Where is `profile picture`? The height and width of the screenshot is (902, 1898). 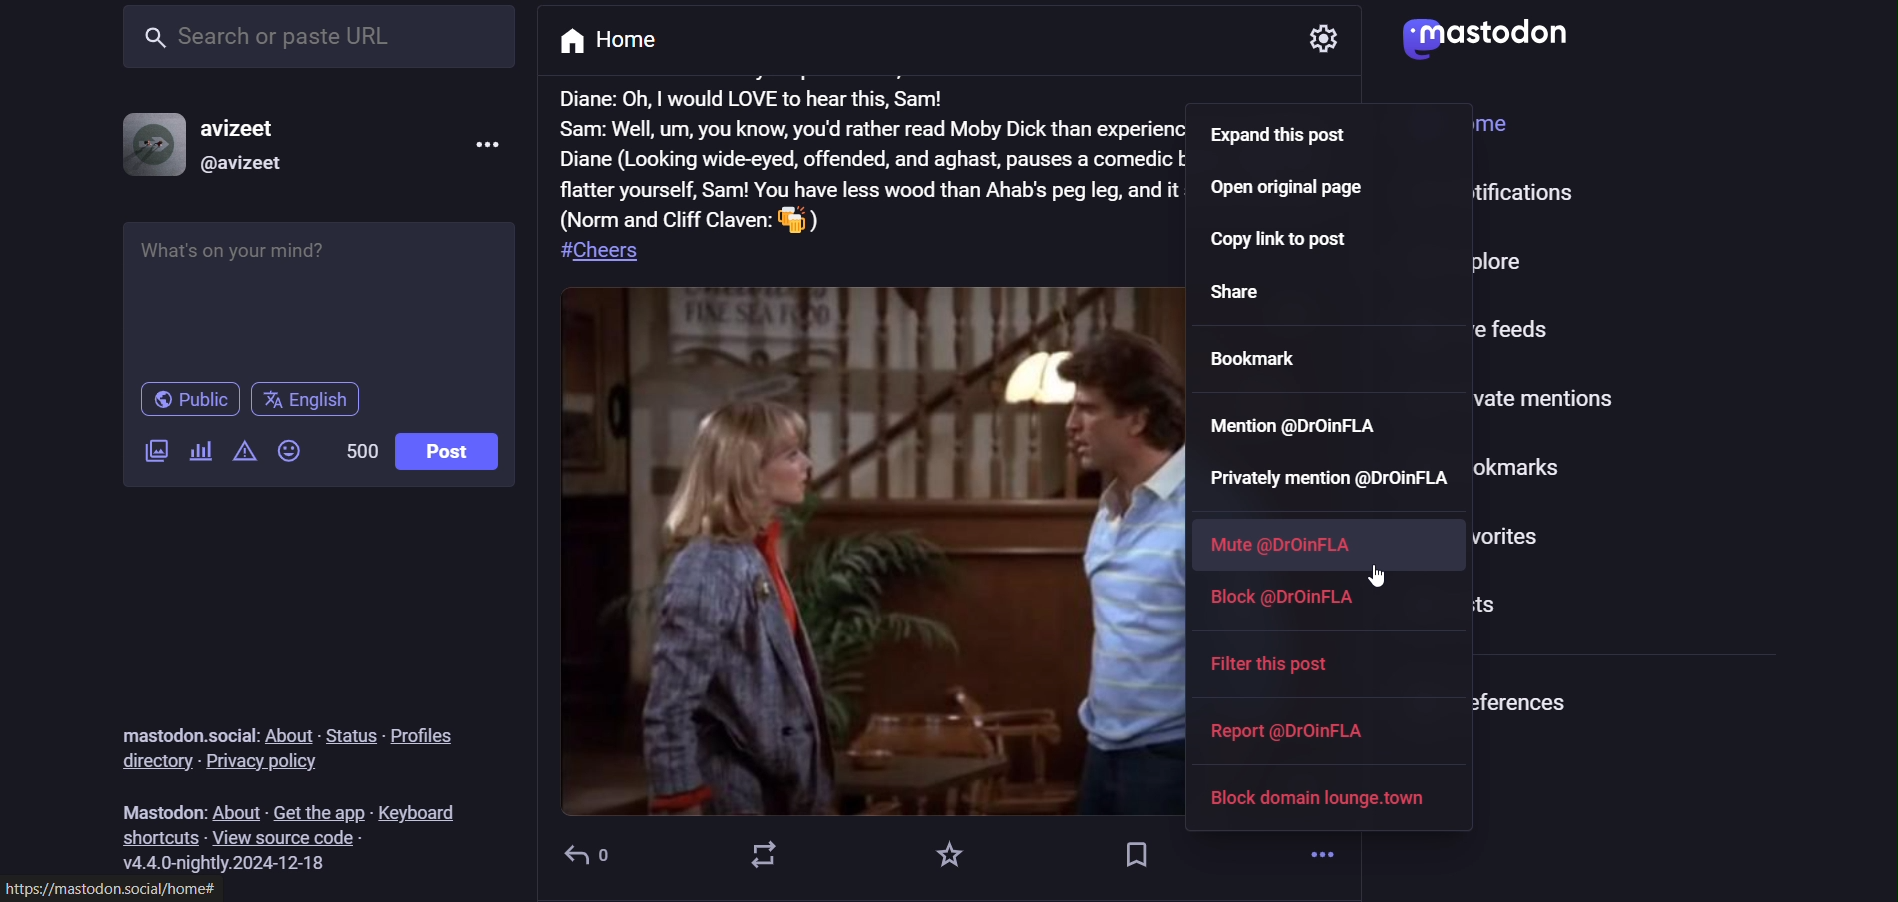 profile picture is located at coordinates (146, 145).